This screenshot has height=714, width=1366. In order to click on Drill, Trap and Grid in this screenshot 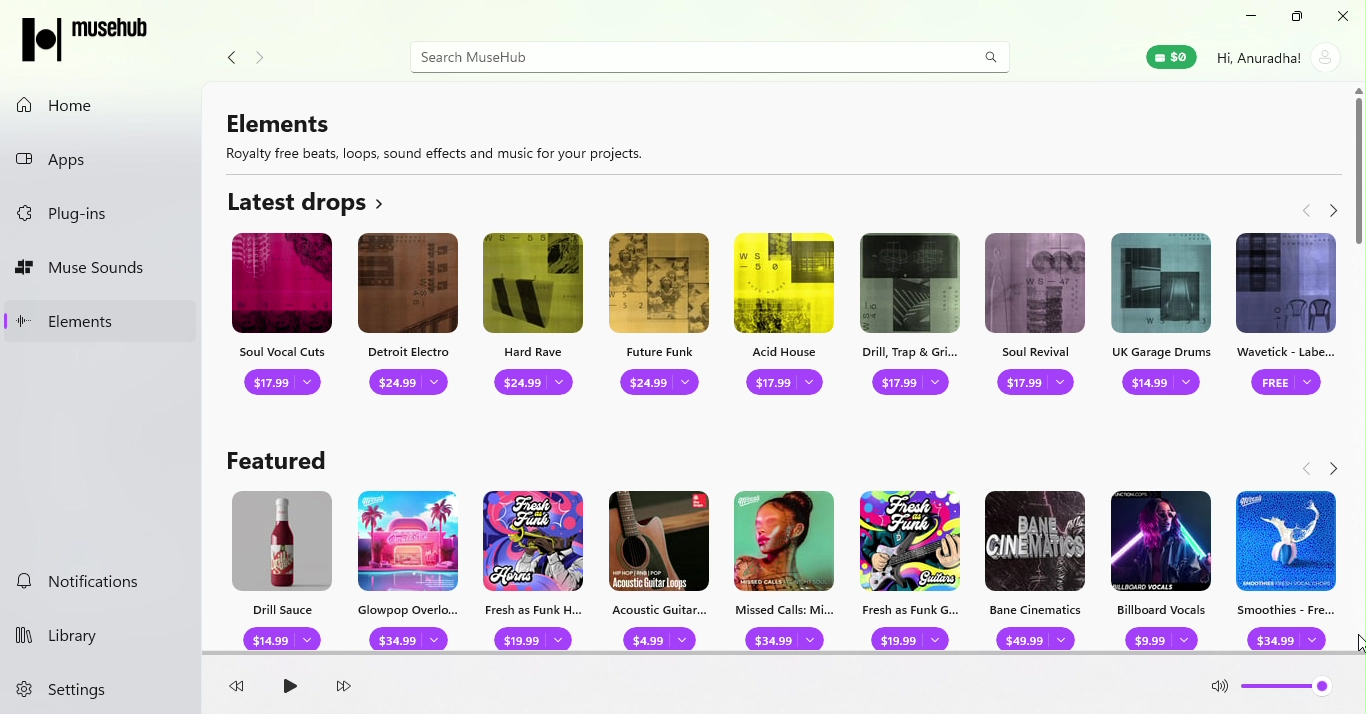, I will do `click(915, 318)`.